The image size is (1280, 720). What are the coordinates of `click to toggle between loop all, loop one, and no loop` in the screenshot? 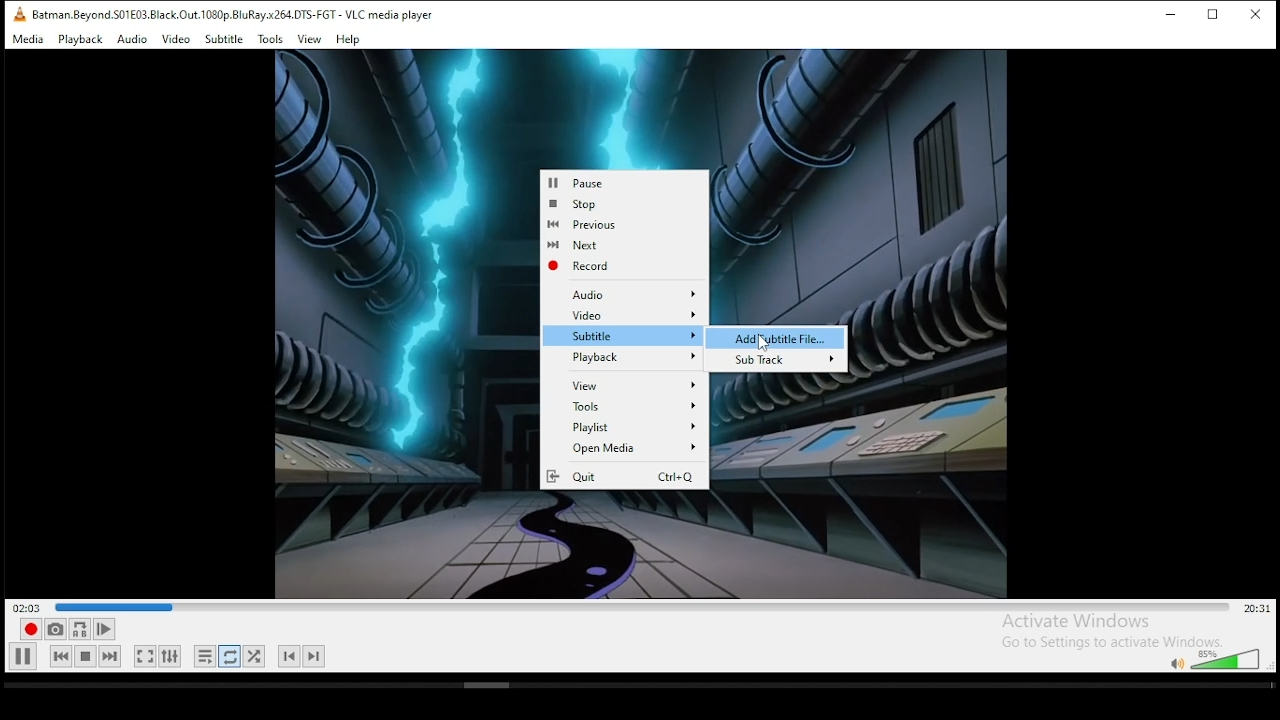 It's located at (229, 656).